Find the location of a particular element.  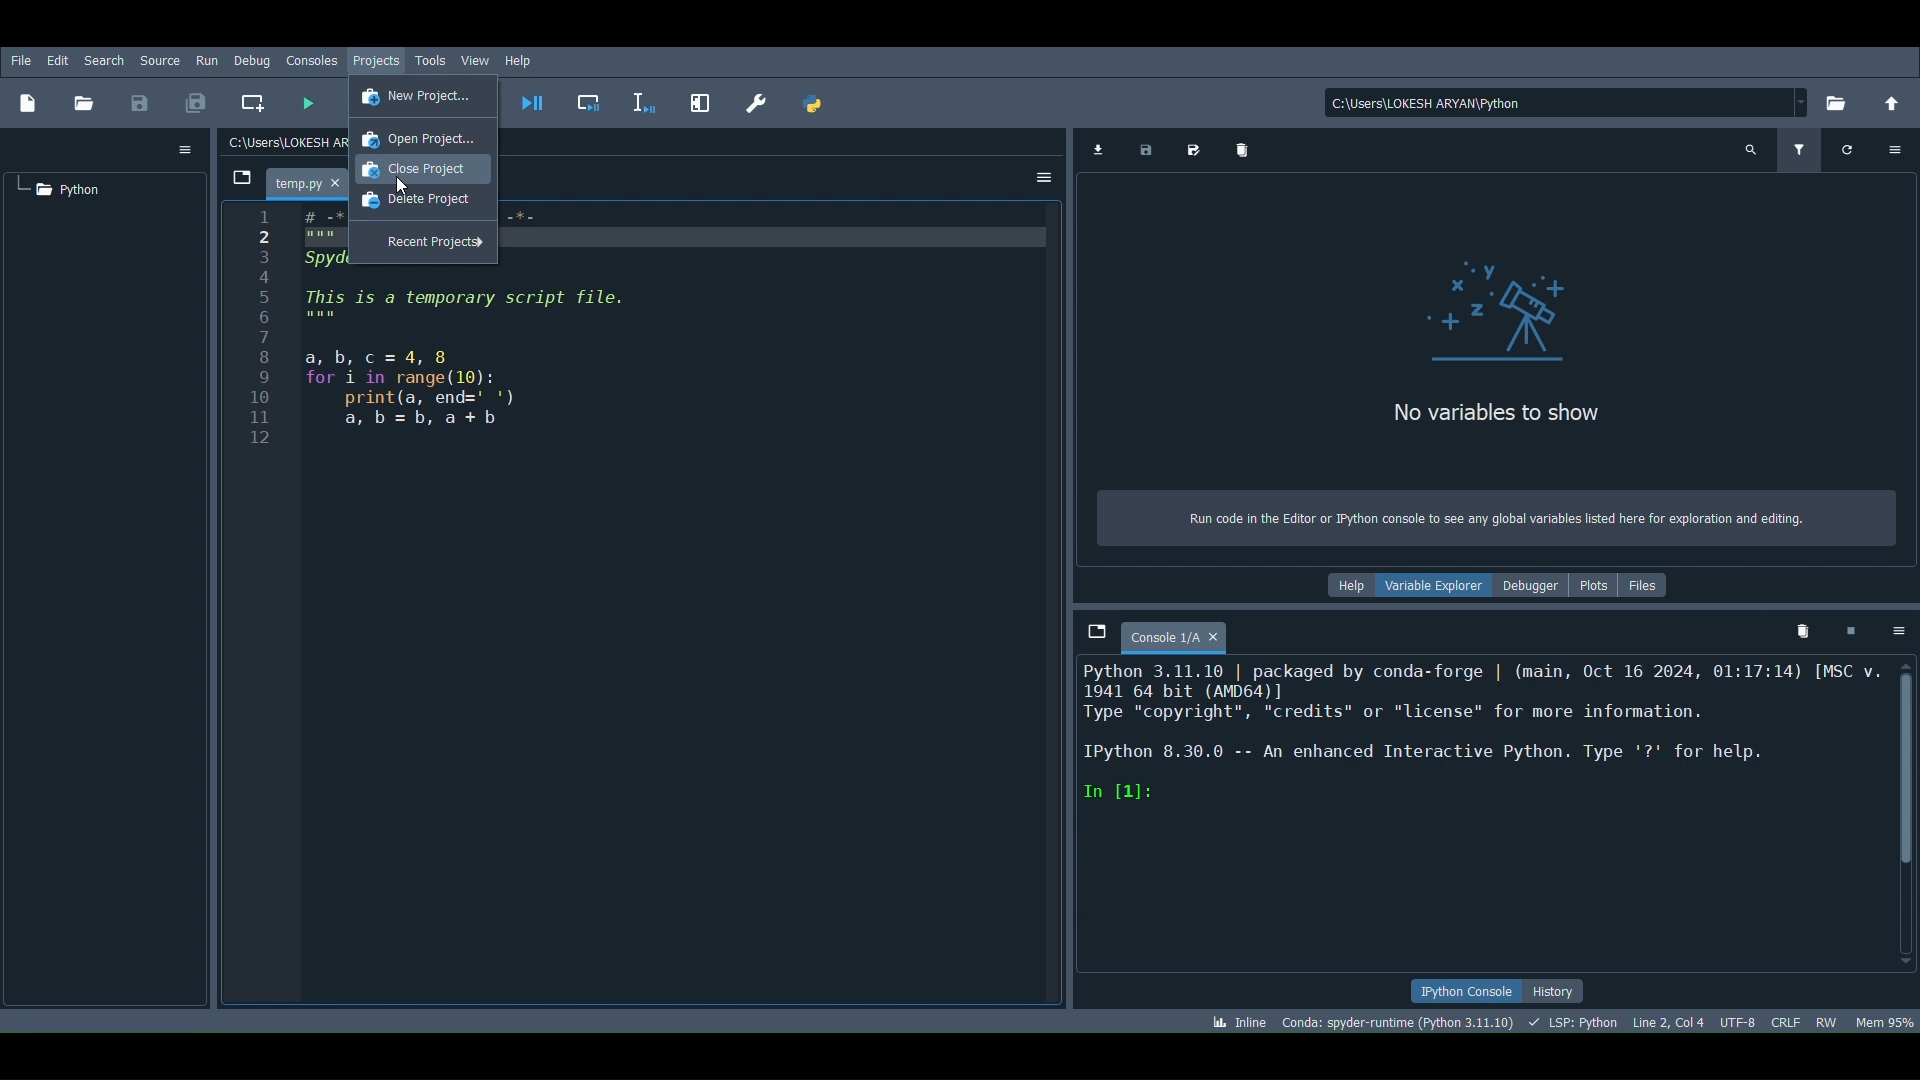

PYTHONPATH manager is located at coordinates (816, 105).